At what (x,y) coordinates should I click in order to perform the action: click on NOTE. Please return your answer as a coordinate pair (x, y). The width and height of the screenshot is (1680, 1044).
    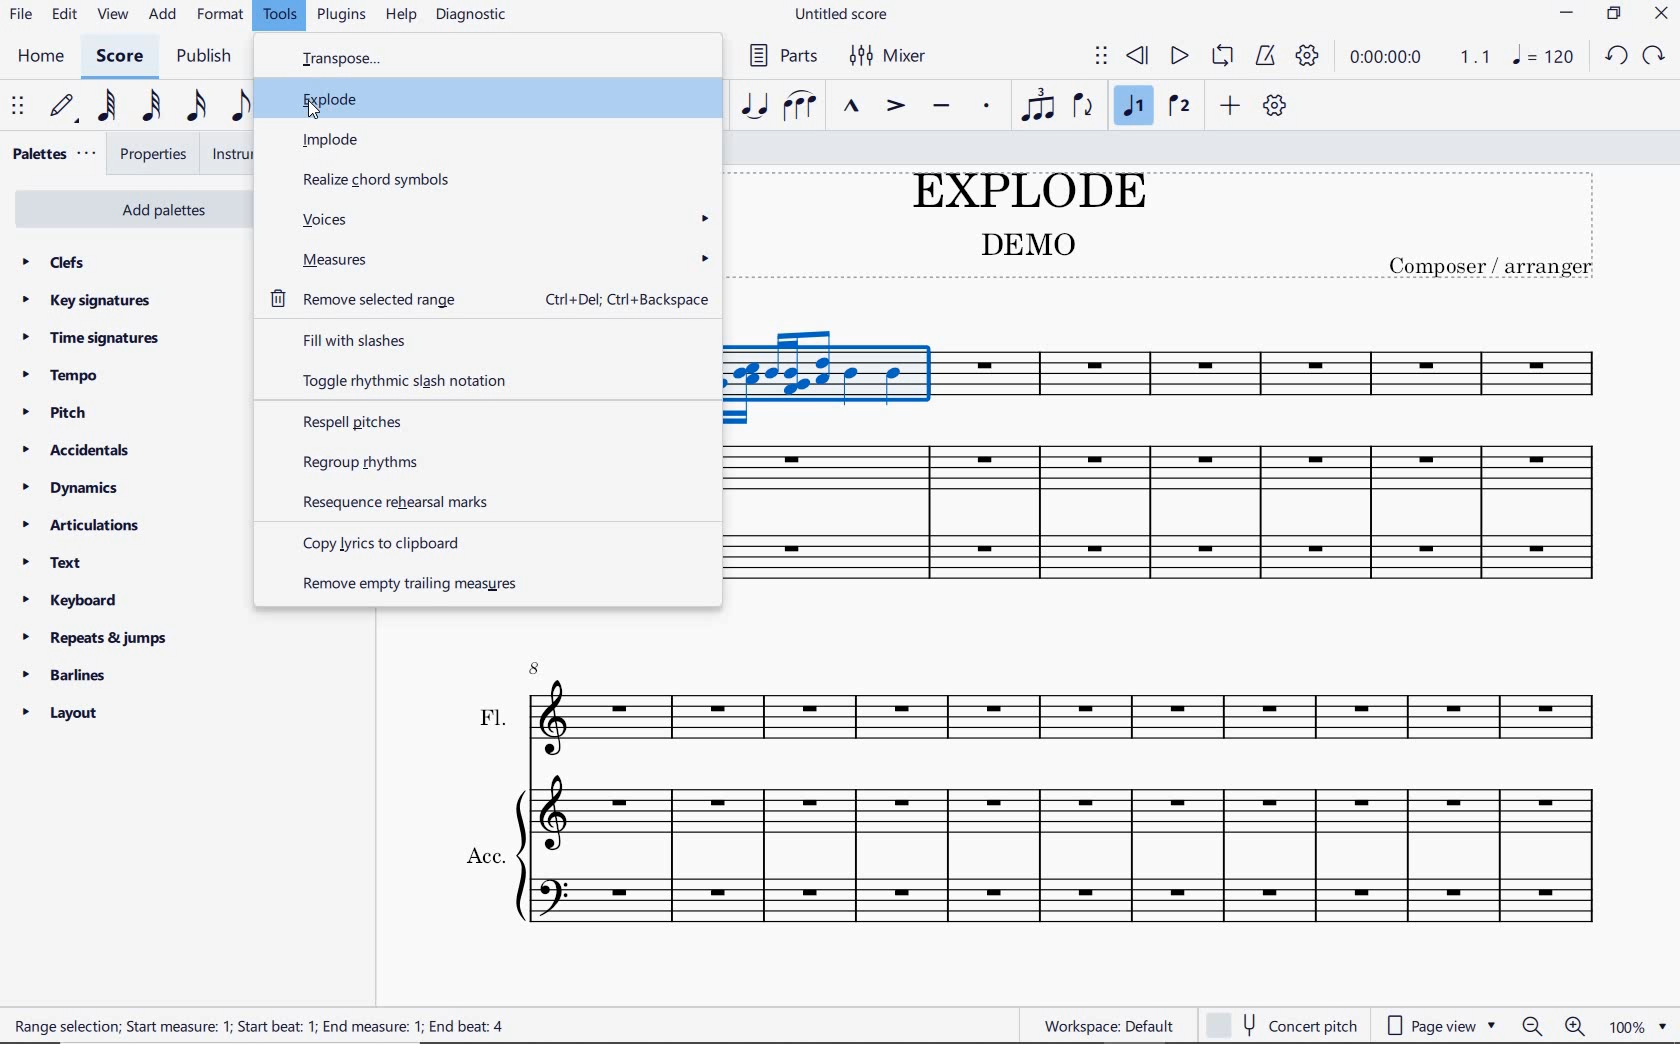
    Looking at the image, I should click on (1543, 57).